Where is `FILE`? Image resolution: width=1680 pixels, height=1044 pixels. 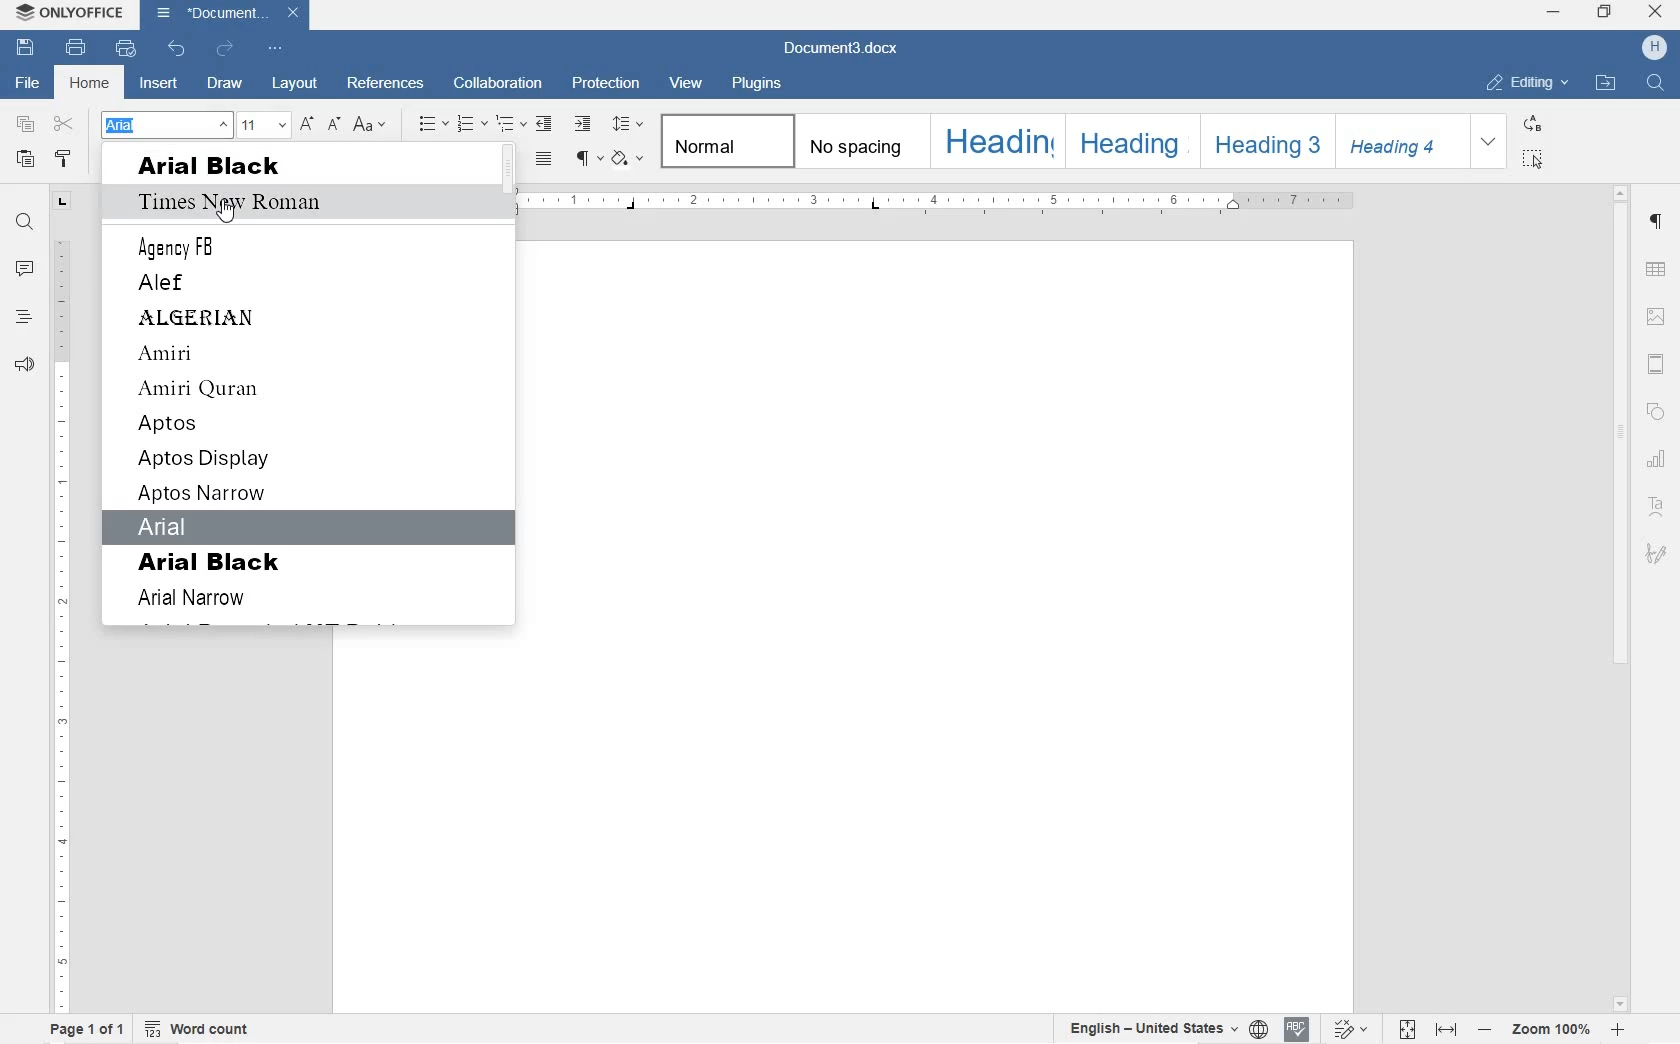
FILE is located at coordinates (30, 84).